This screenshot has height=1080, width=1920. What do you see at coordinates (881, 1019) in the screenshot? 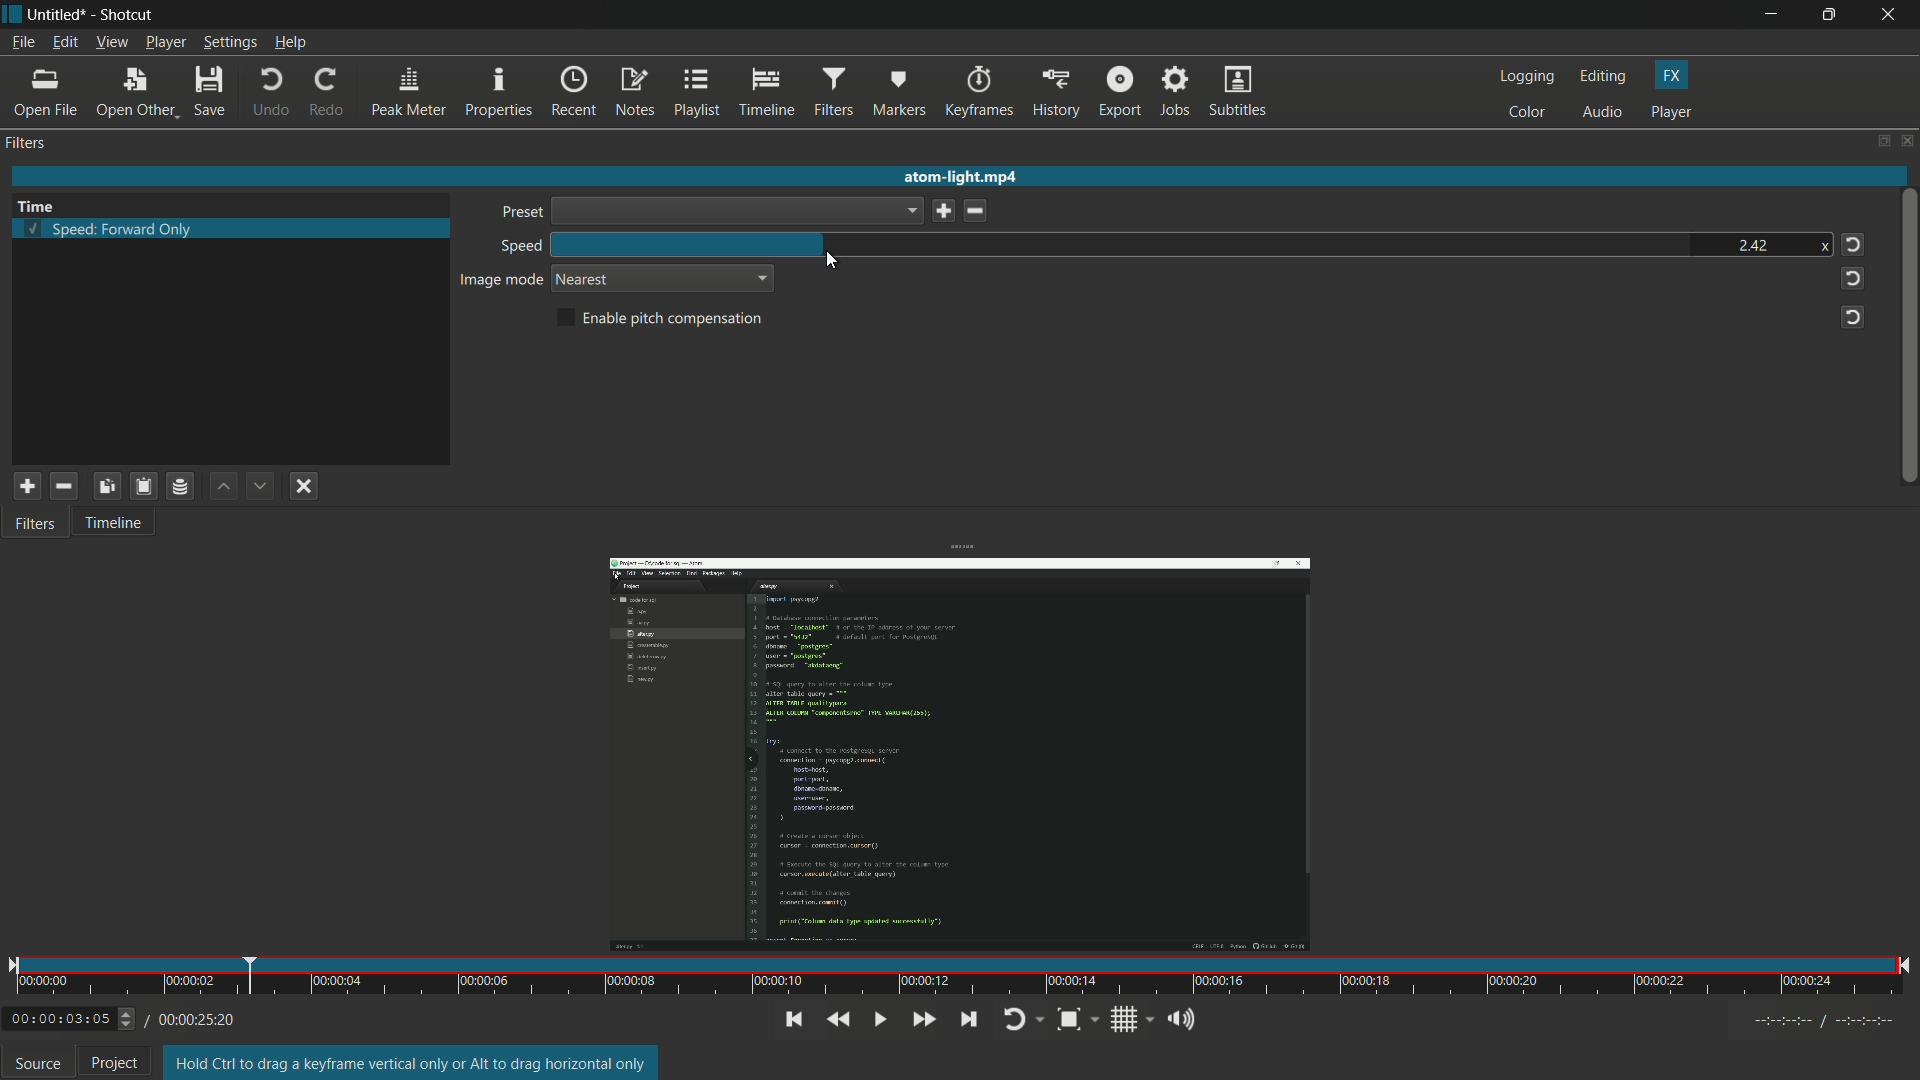
I see `toggle play or pause` at bounding box center [881, 1019].